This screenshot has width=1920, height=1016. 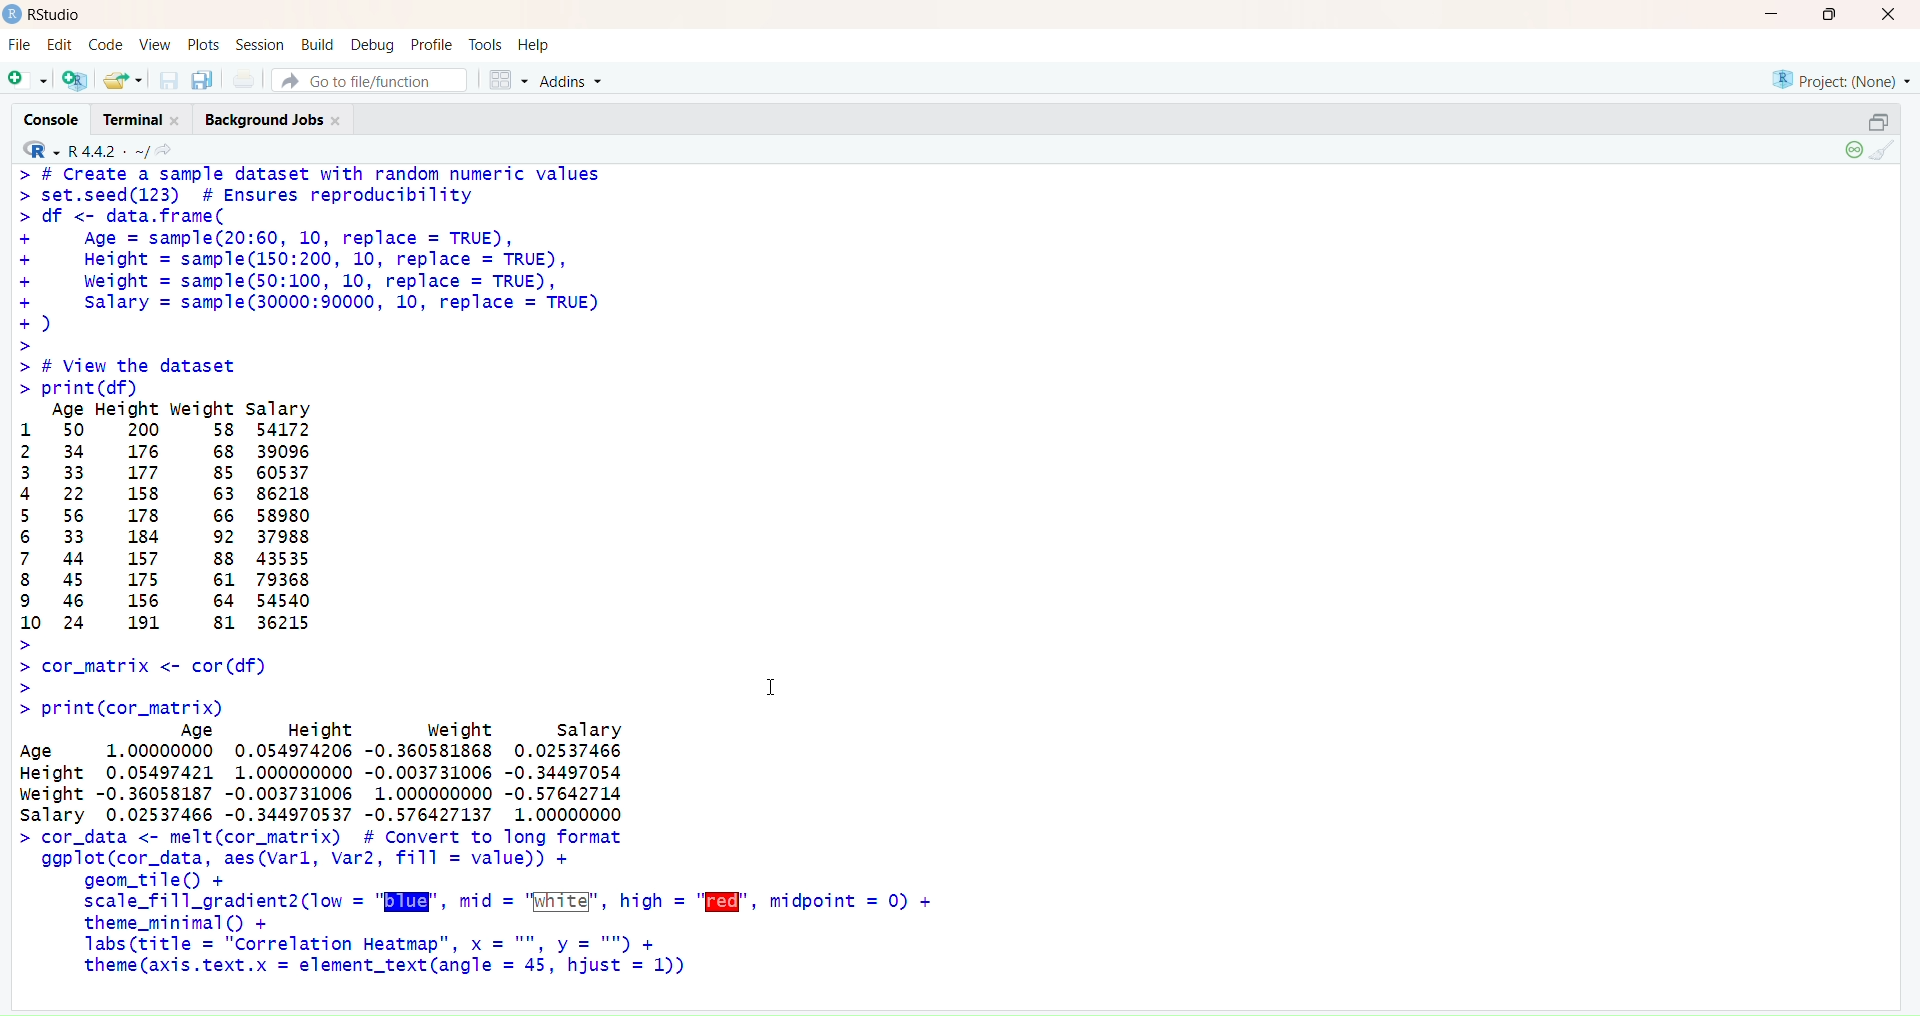 What do you see at coordinates (1878, 122) in the screenshot?
I see `Restore` at bounding box center [1878, 122].